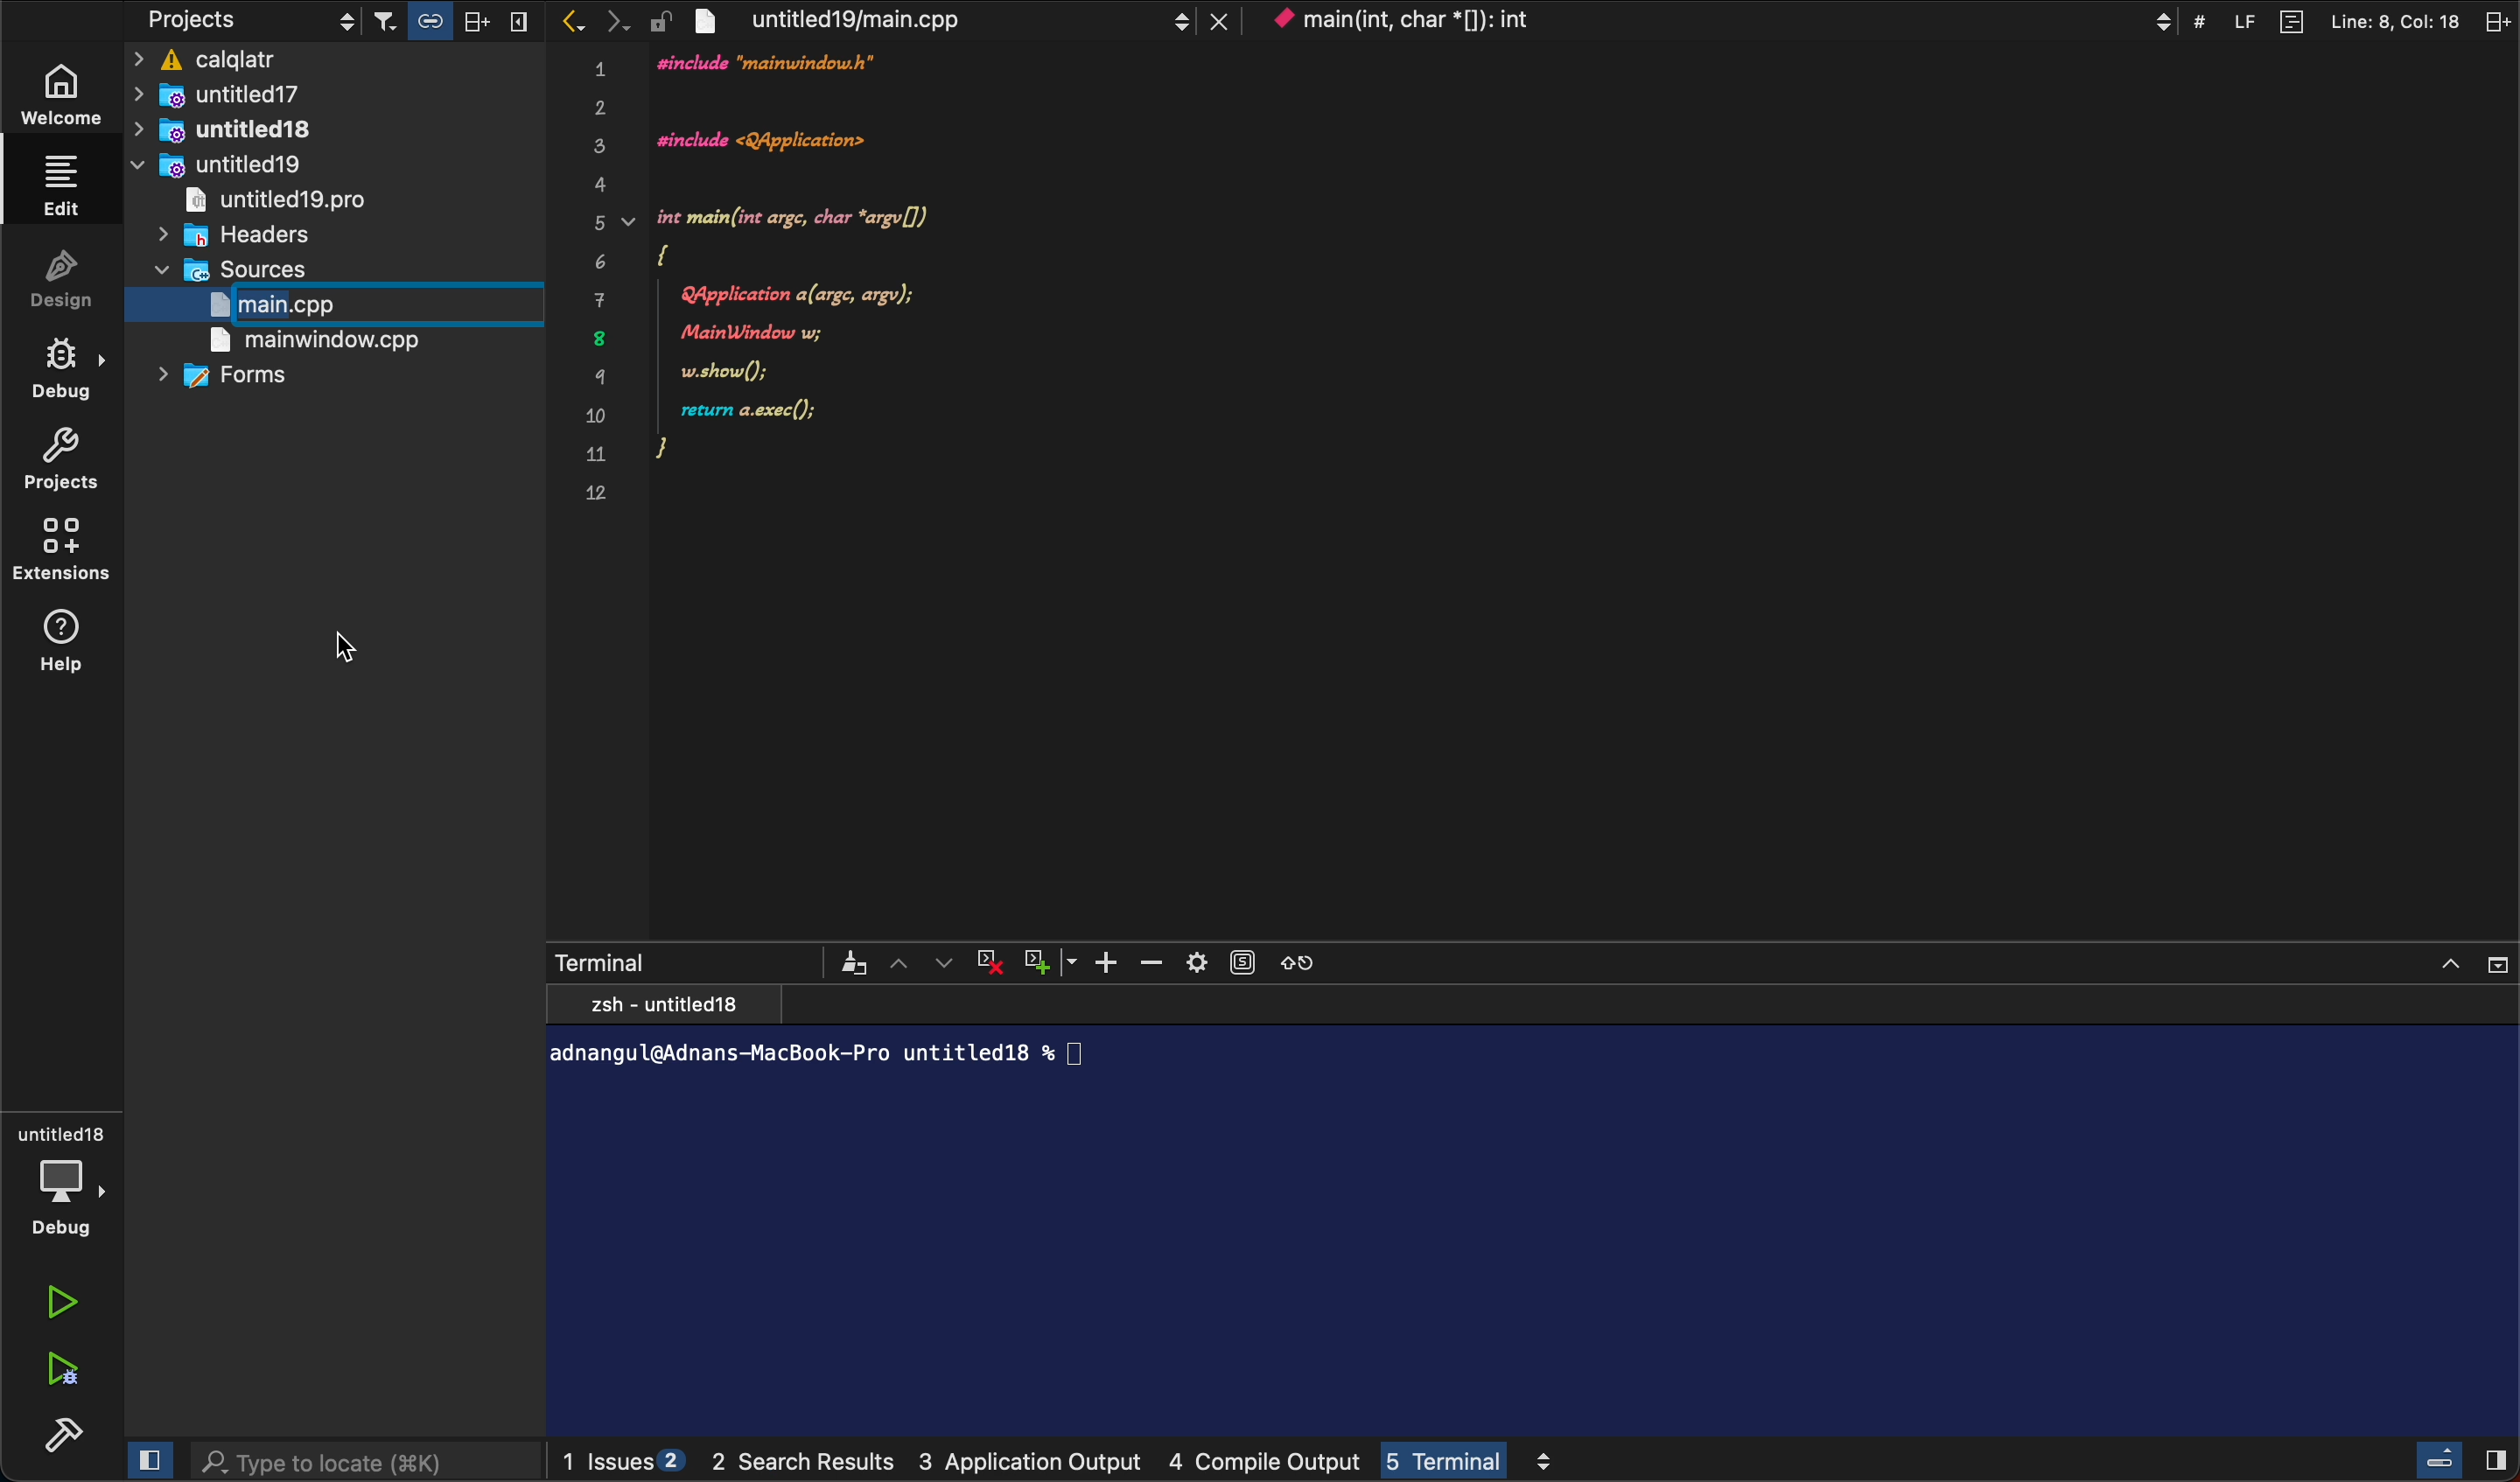  What do you see at coordinates (341, 304) in the screenshot?
I see `start typing` at bounding box center [341, 304].